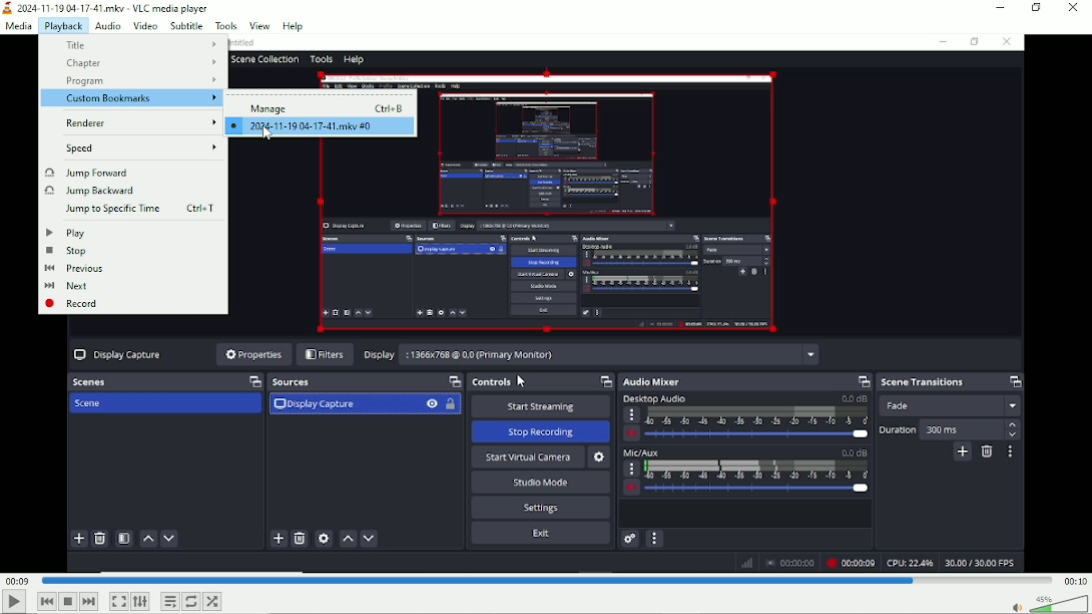 The image size is (1092, 614). What do you see at coordinates (1074, 581) in the screenshot?
I see `00:10` at bounding box center [1074, 581].